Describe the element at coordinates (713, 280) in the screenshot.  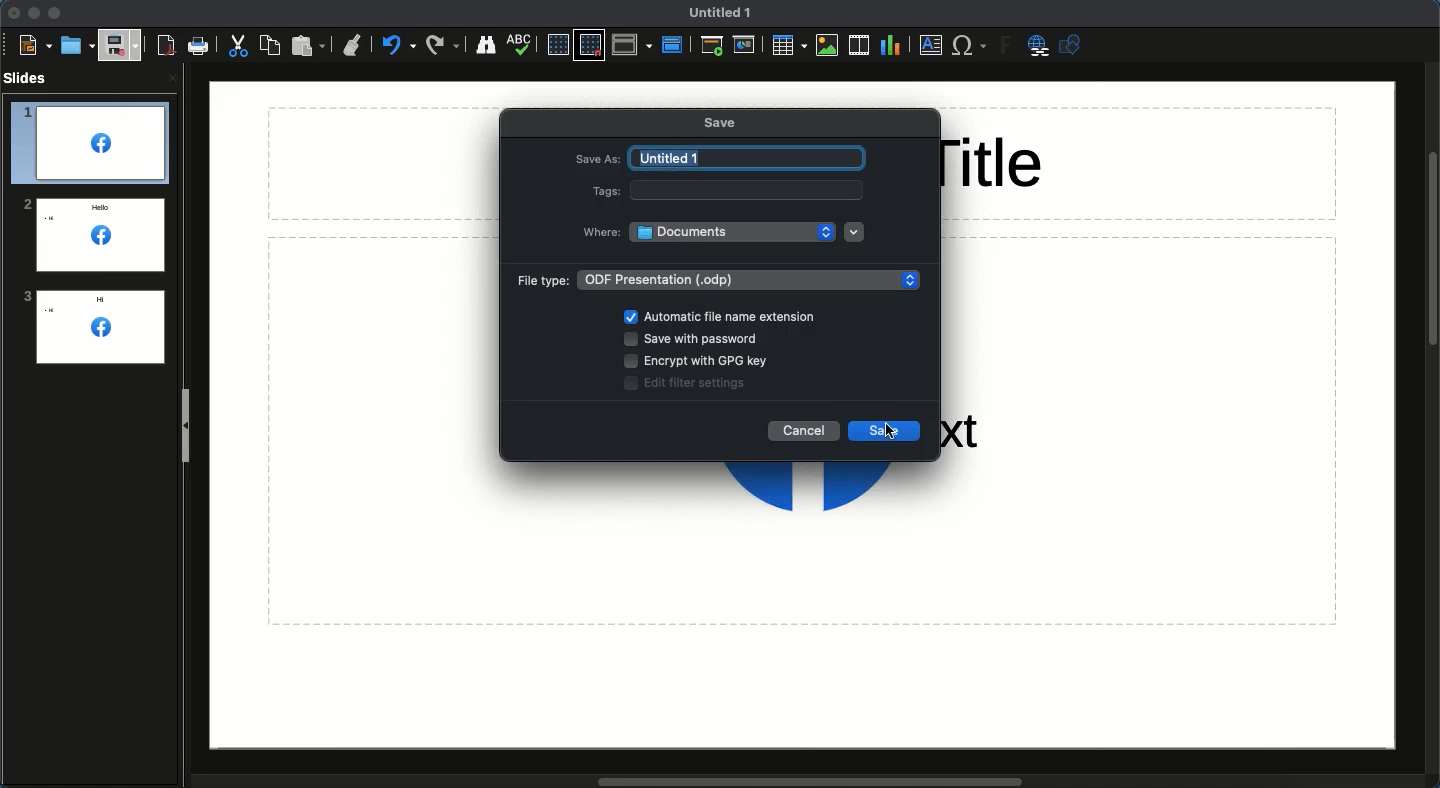
I see `File type ` at that location.